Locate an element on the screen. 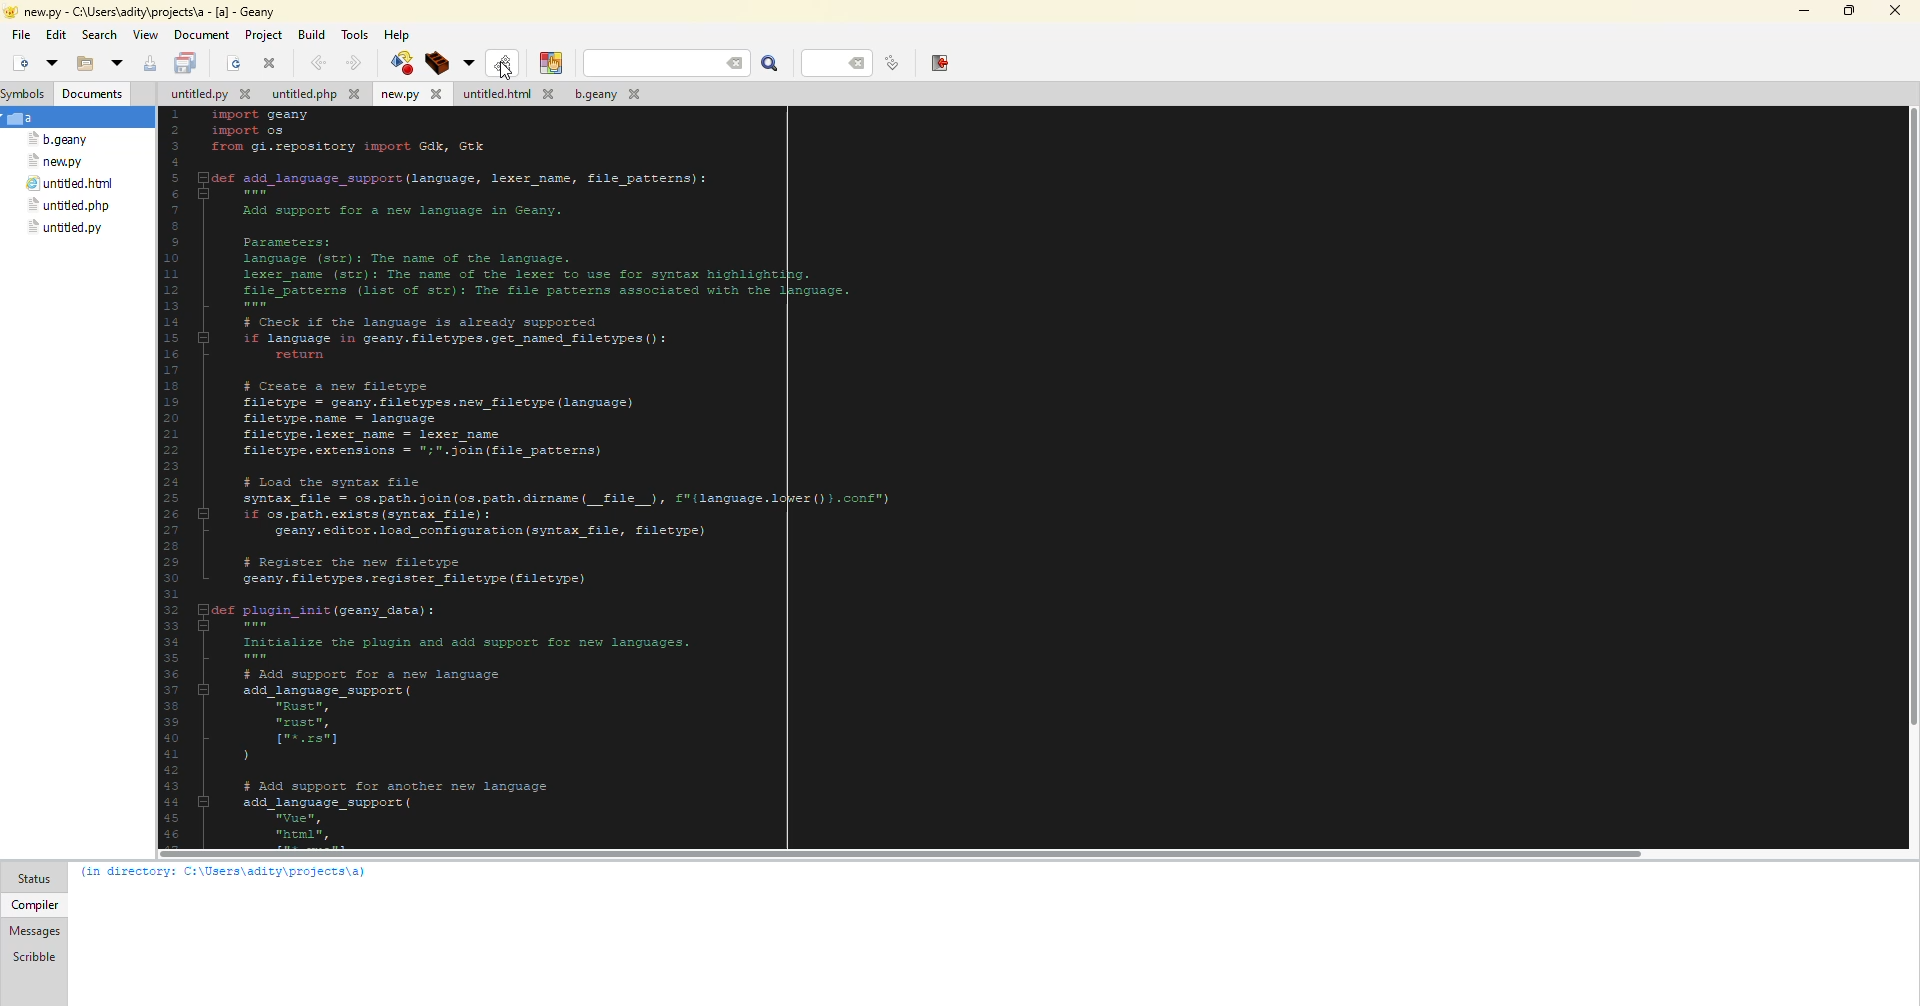  file is located at coordinates (410, 95).